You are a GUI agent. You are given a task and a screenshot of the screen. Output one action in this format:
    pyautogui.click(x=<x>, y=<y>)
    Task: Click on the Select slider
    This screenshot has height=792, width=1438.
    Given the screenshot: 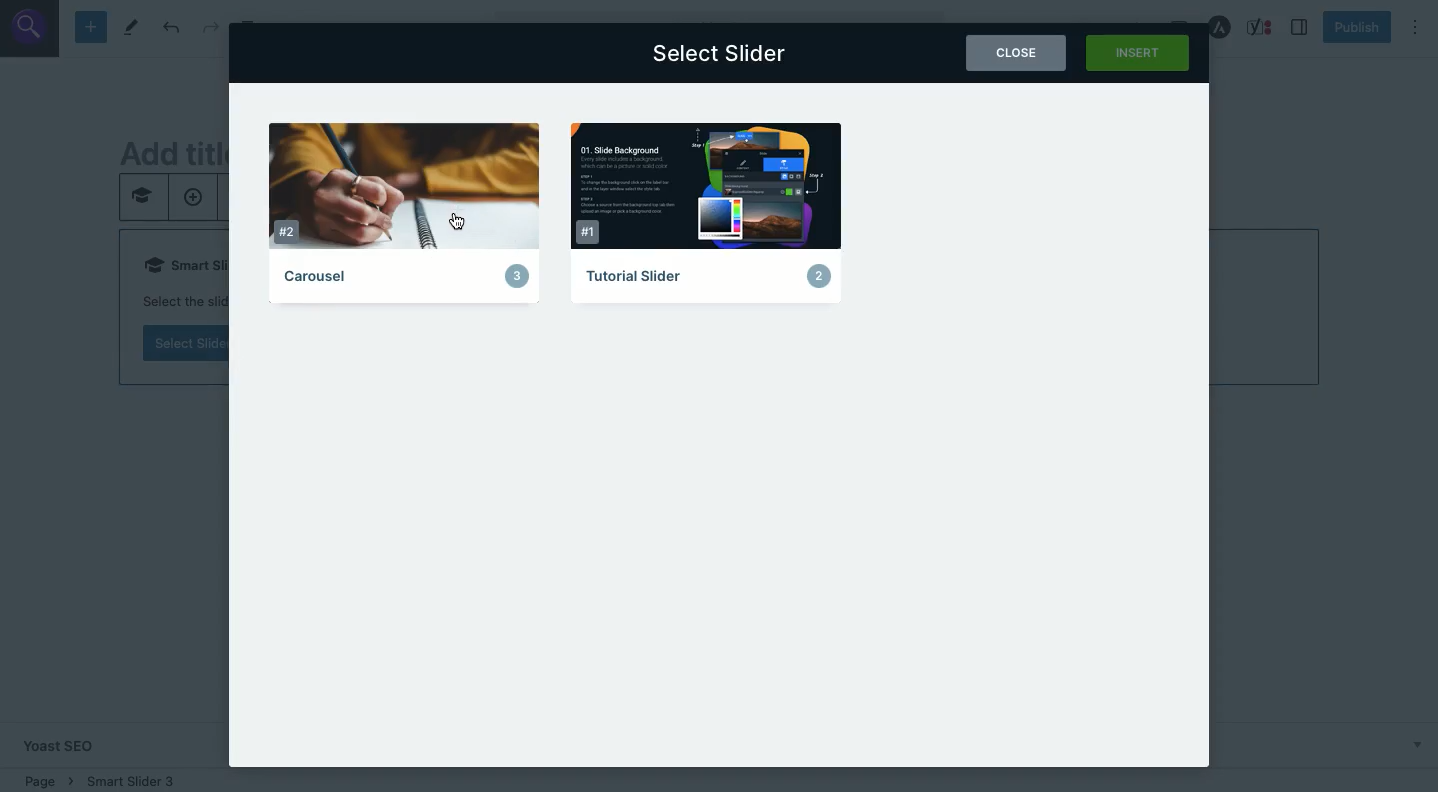 What is the action you would take?
    pyautogui.click(x=722, y=54)
    